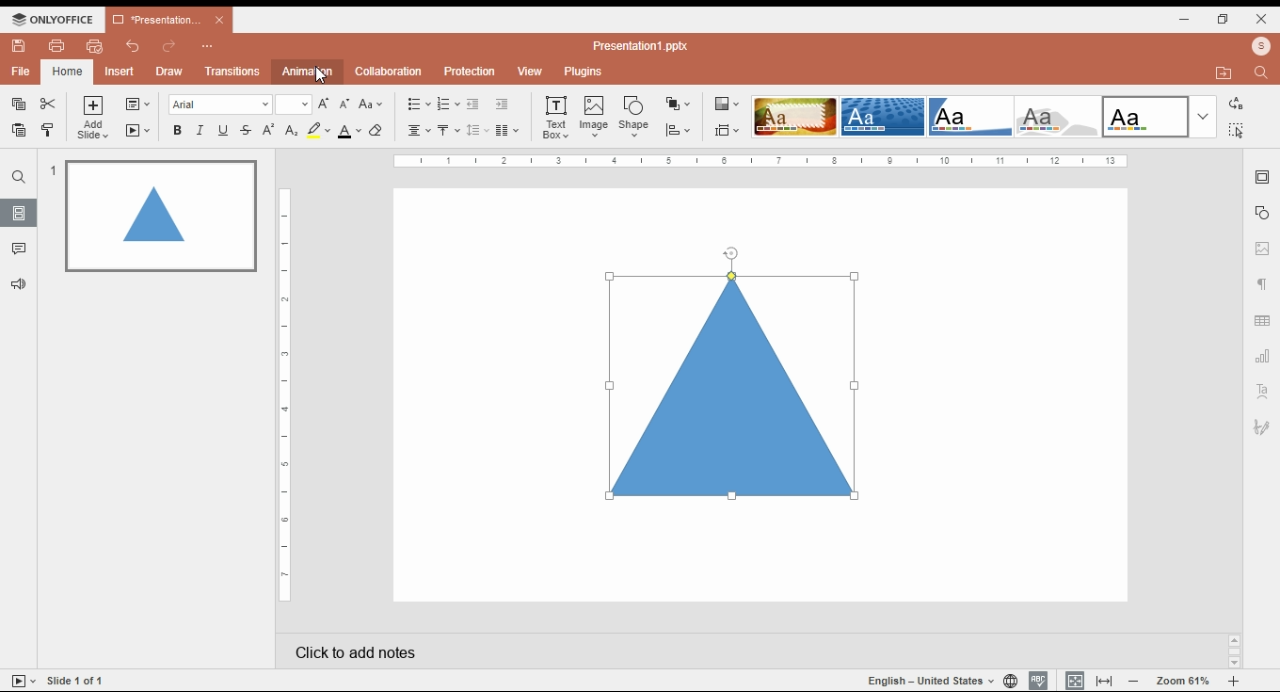 The height and width of the screenshot is (692, 1280). I want to click on scale, so click(761, 160).